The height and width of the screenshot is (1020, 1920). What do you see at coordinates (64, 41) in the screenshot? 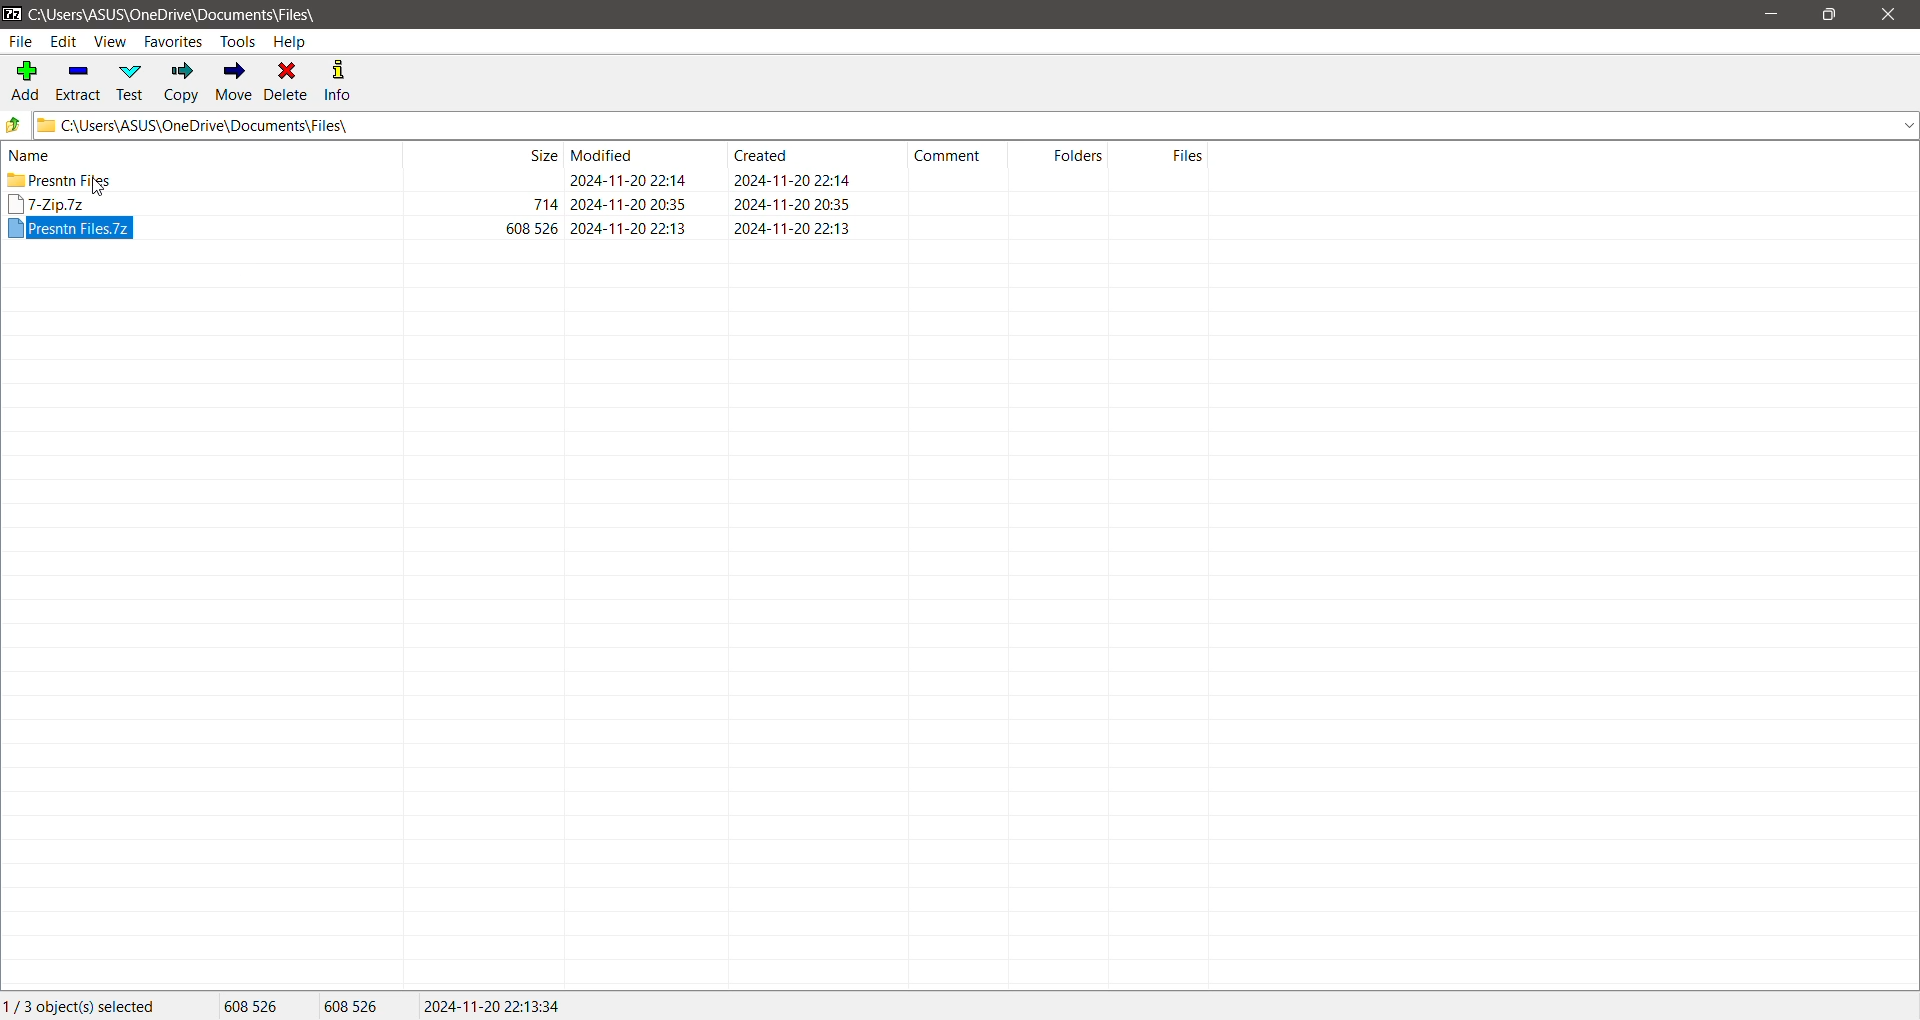
I see `Edit` at bounding box center [64, 41].